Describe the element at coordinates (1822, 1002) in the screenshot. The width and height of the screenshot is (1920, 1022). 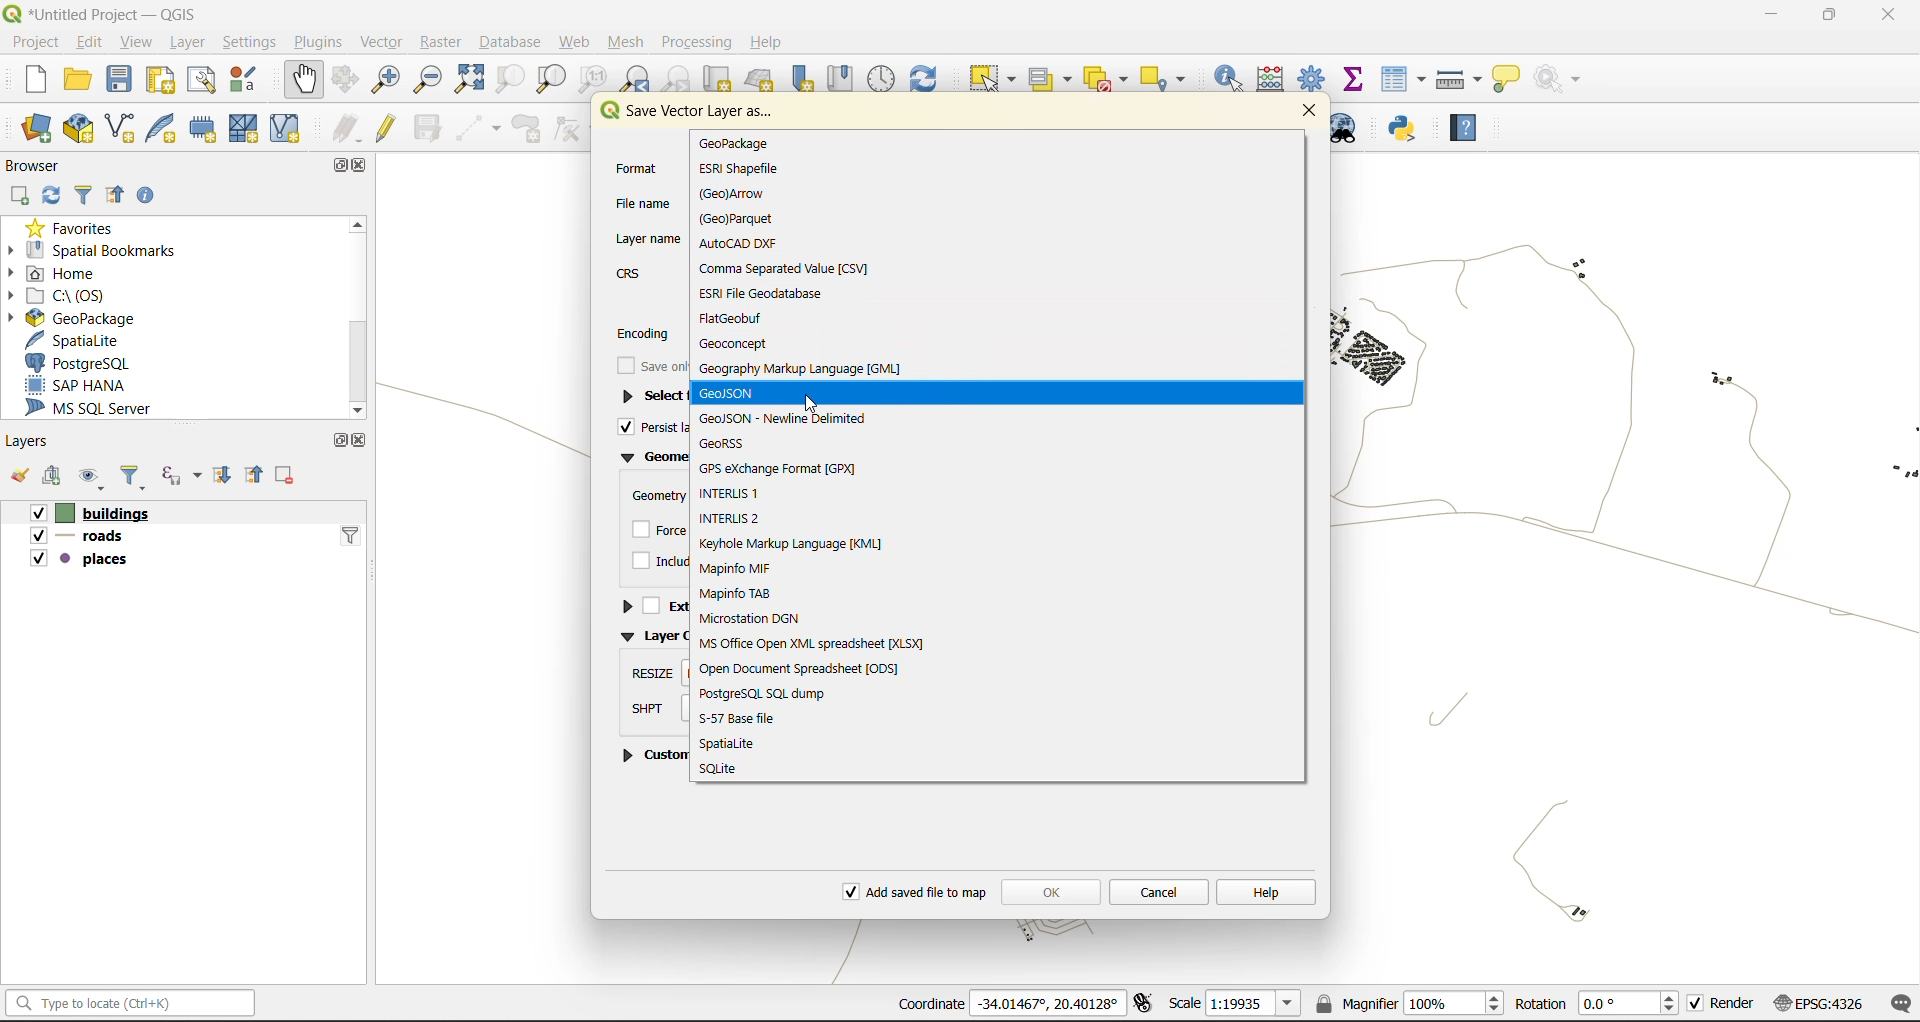
I see `crs` at that location.